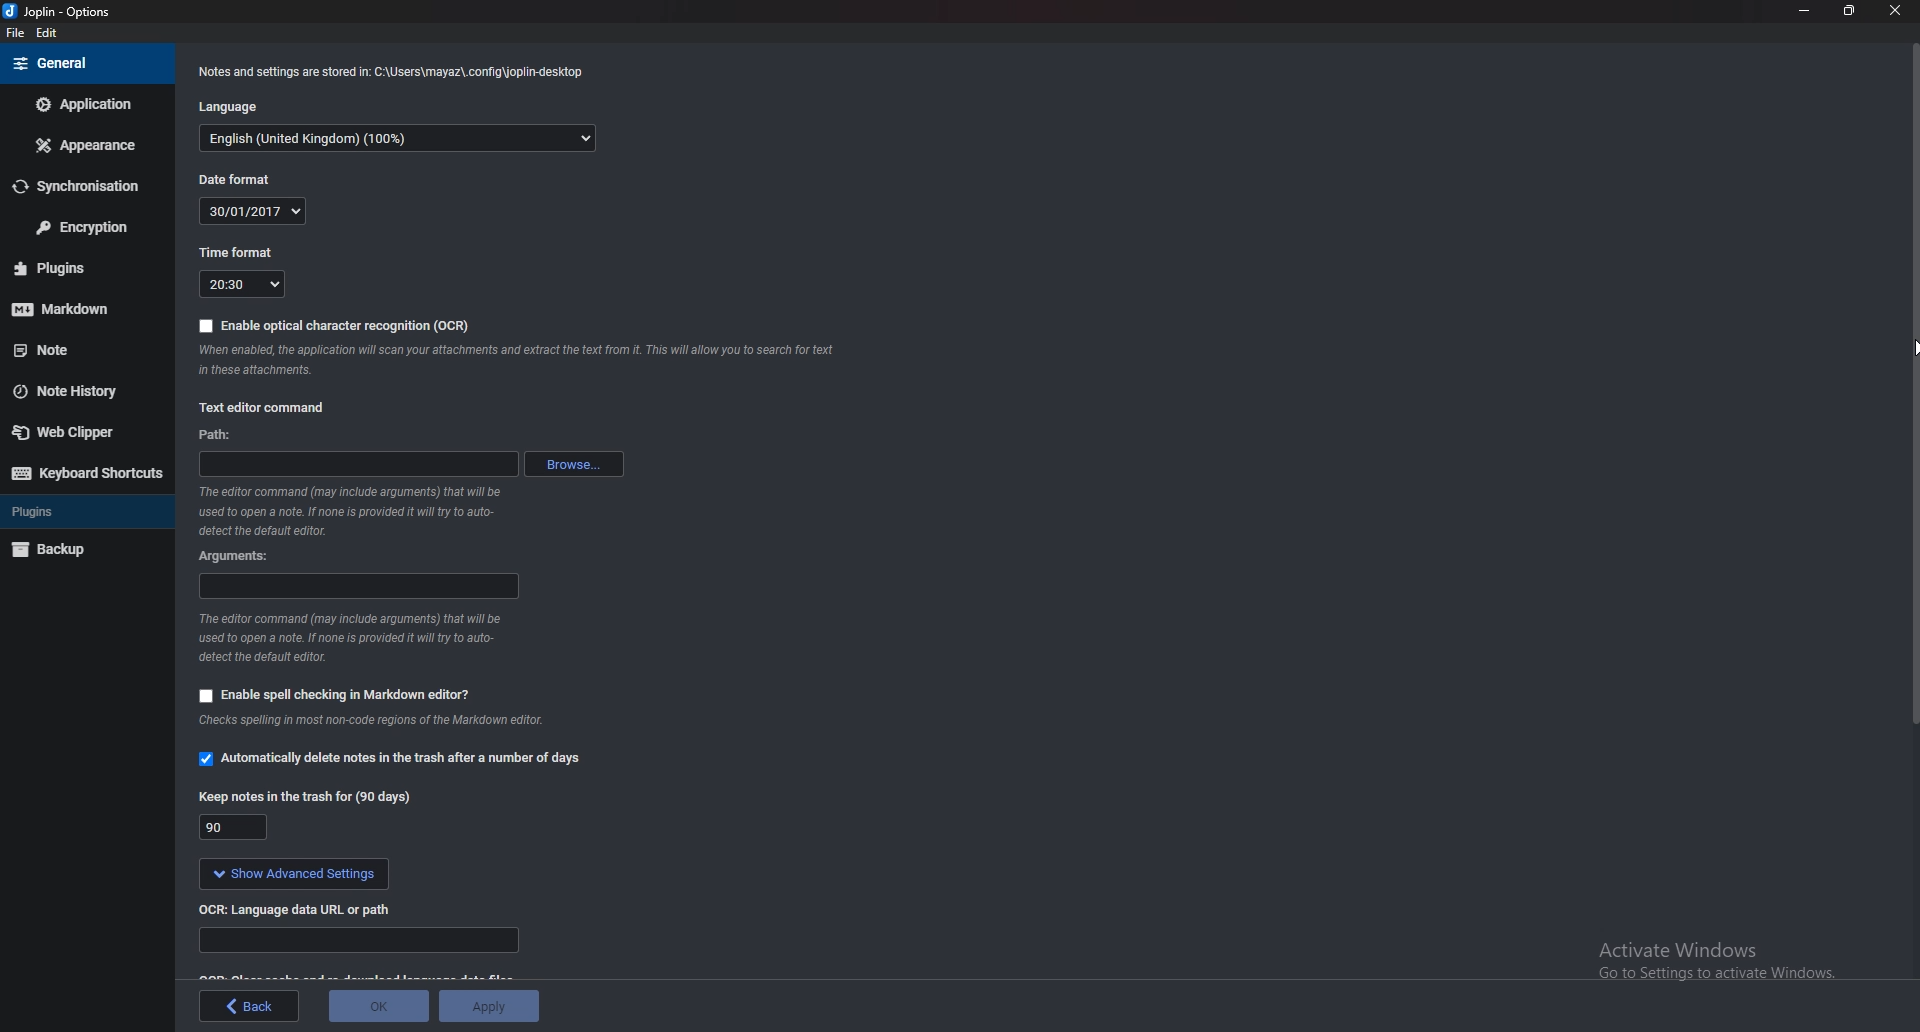  What do you see at coordinates (1701, 964) in the screenshot?
I see `activate windows` at bounding box center [1701, 964].